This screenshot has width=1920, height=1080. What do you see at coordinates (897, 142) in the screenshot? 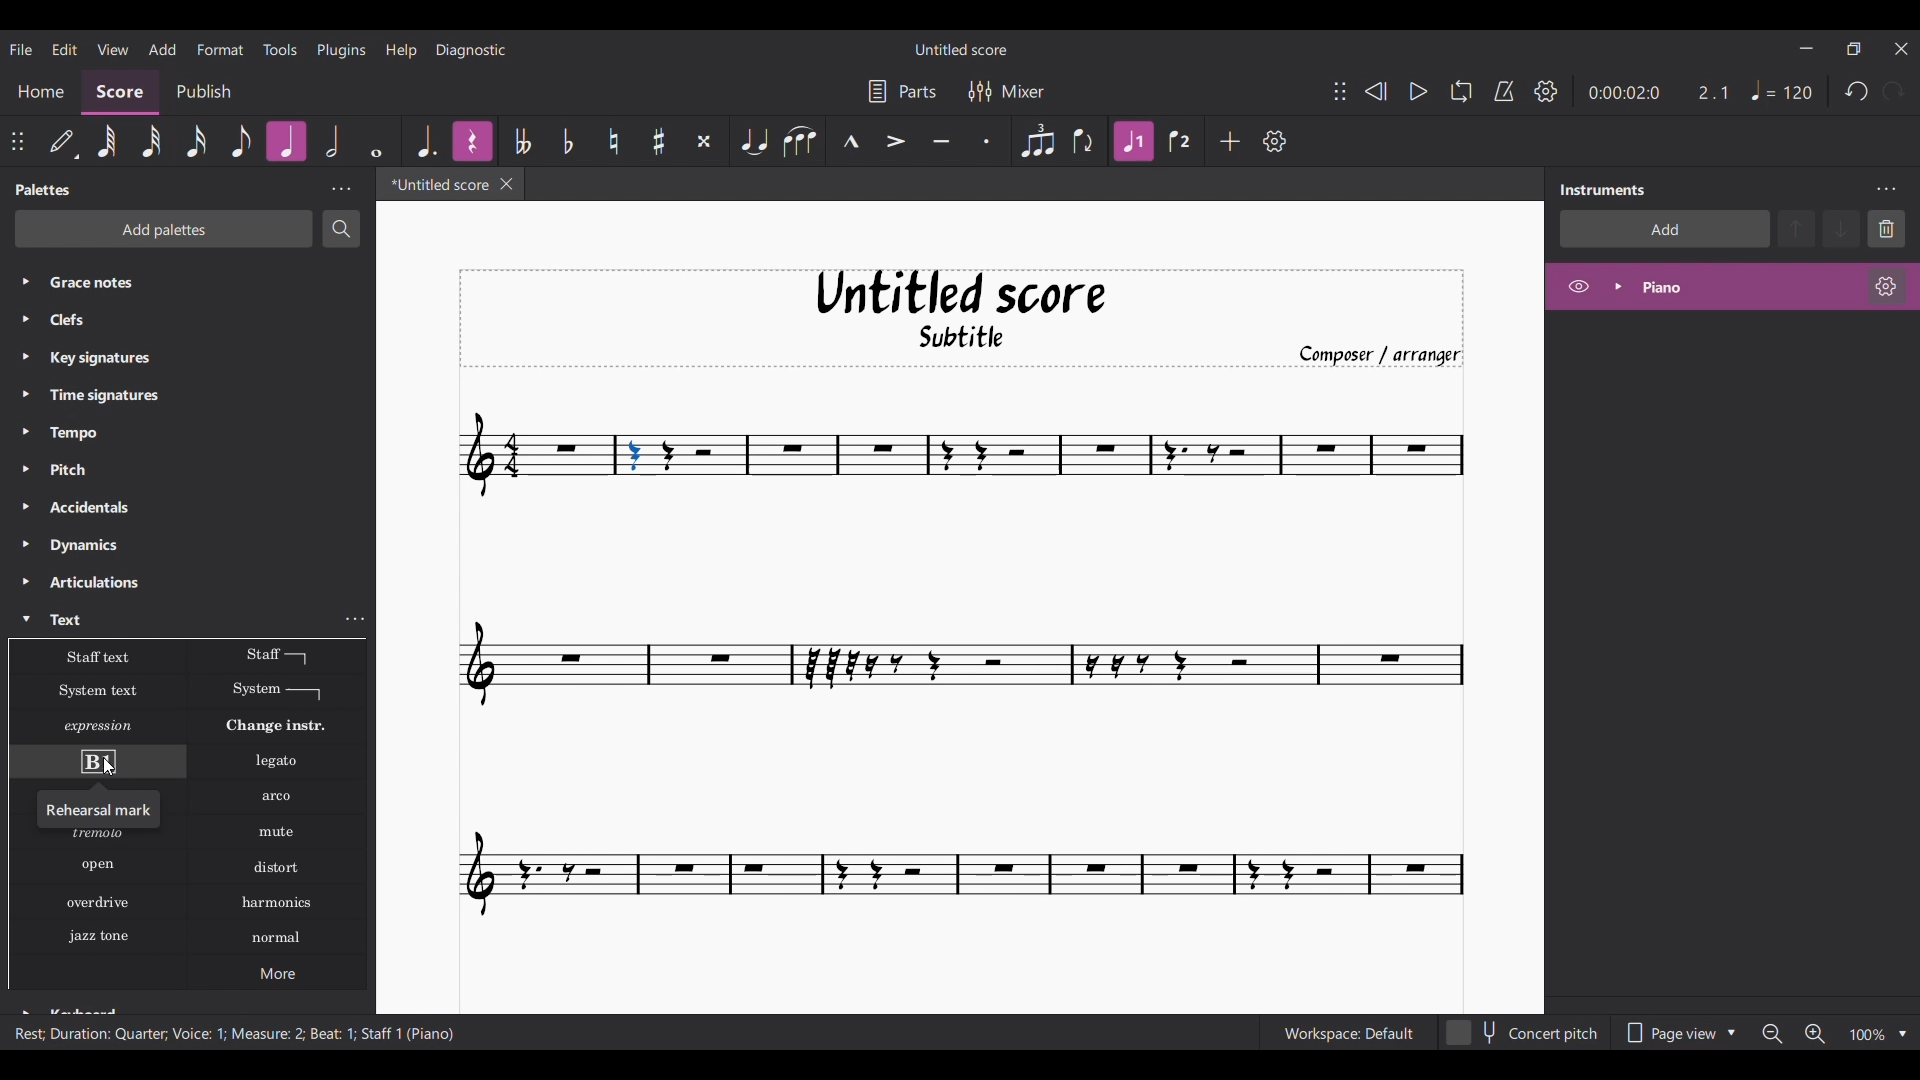
I see `Accent` at bounding box center [897, 142].